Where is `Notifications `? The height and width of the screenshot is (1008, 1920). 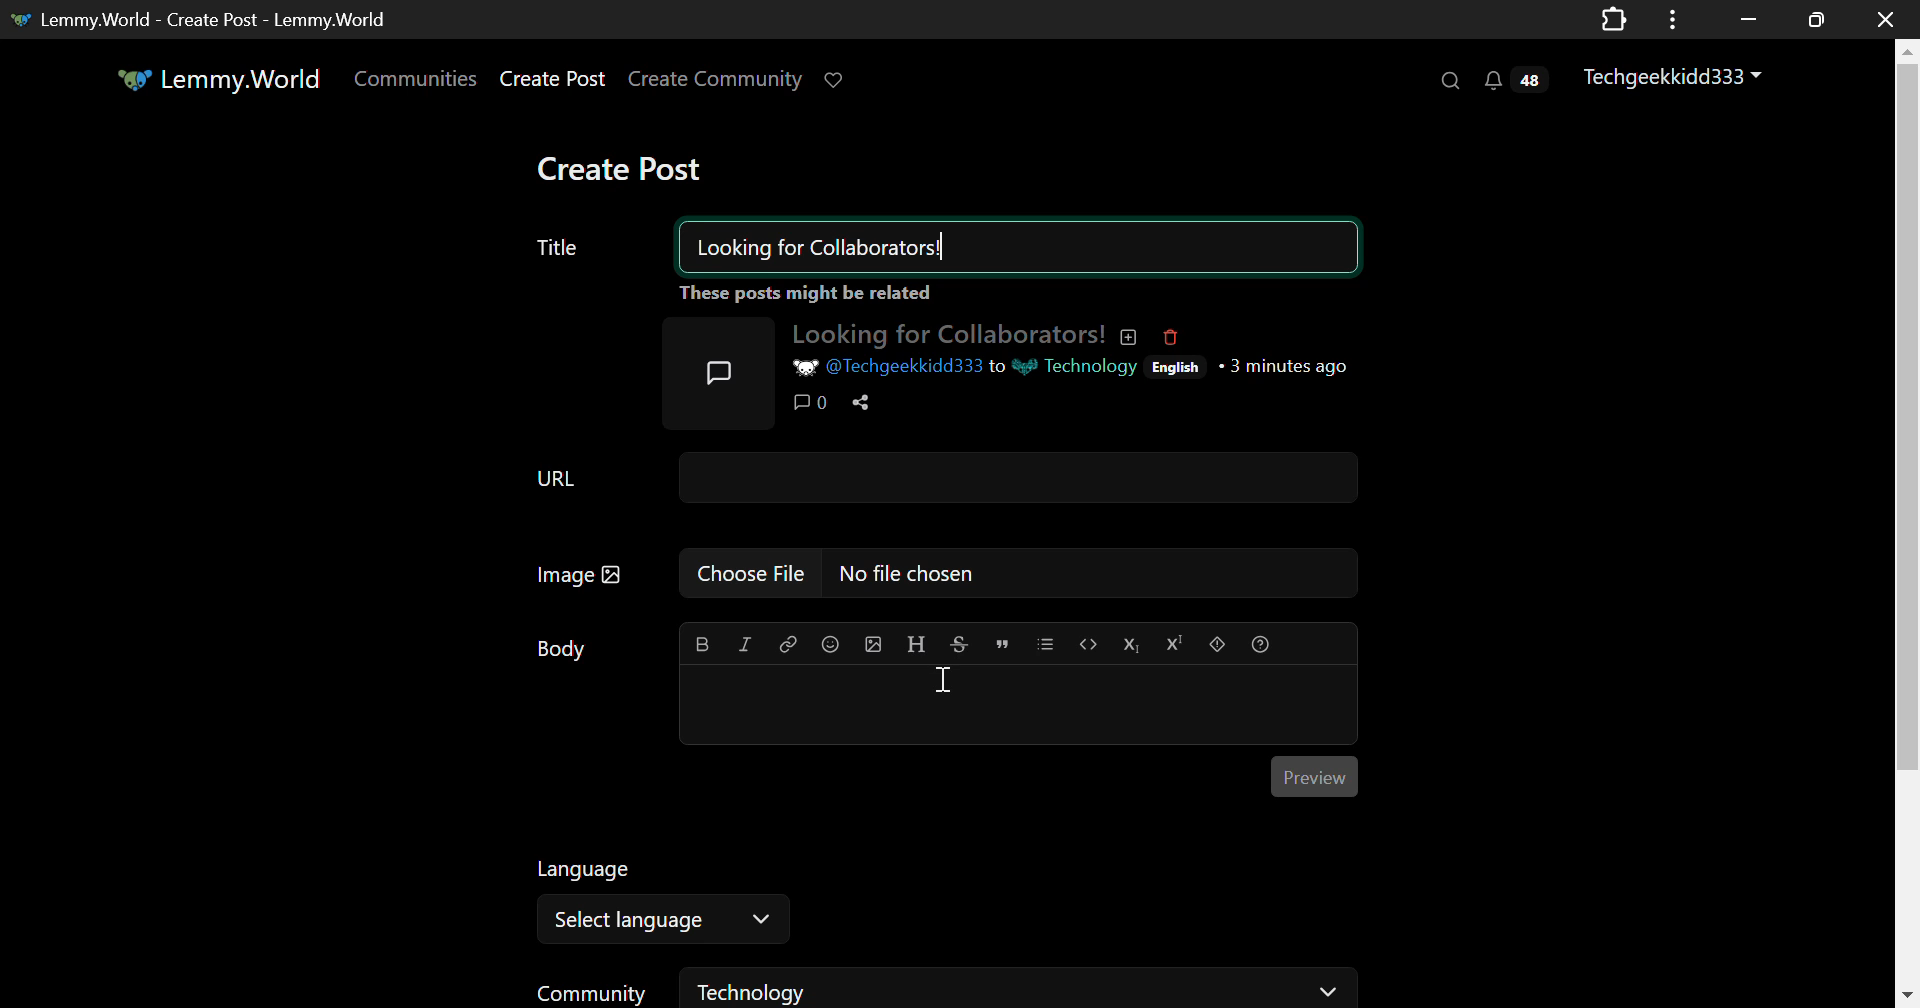 Notifications  is located at coordinates (1513, 83).